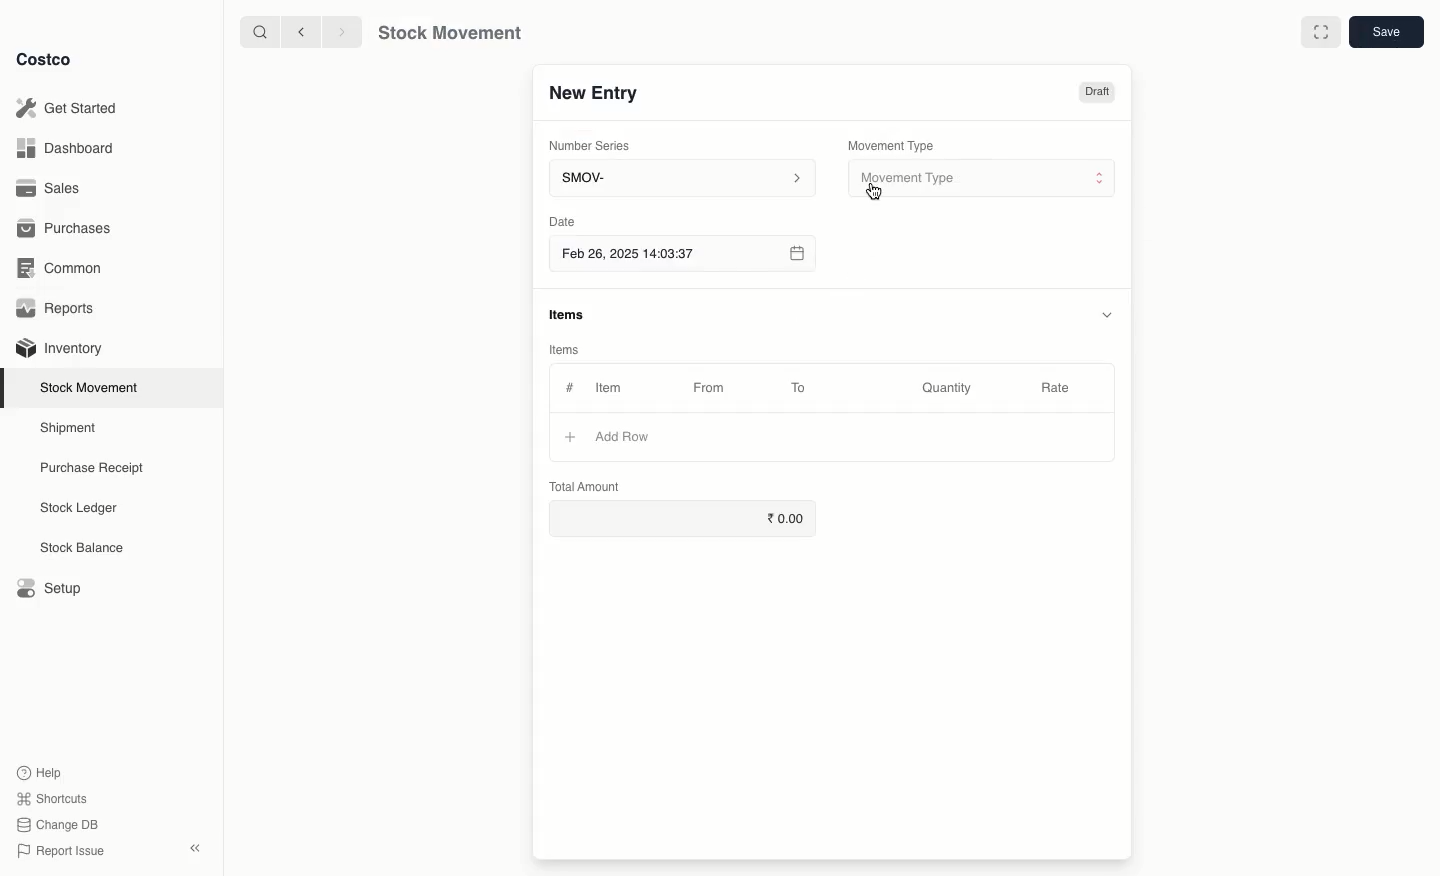 The image size is (1440, 876). Describe the element at coordinates (569, 315) in the screenshot. I see `items` at that location.